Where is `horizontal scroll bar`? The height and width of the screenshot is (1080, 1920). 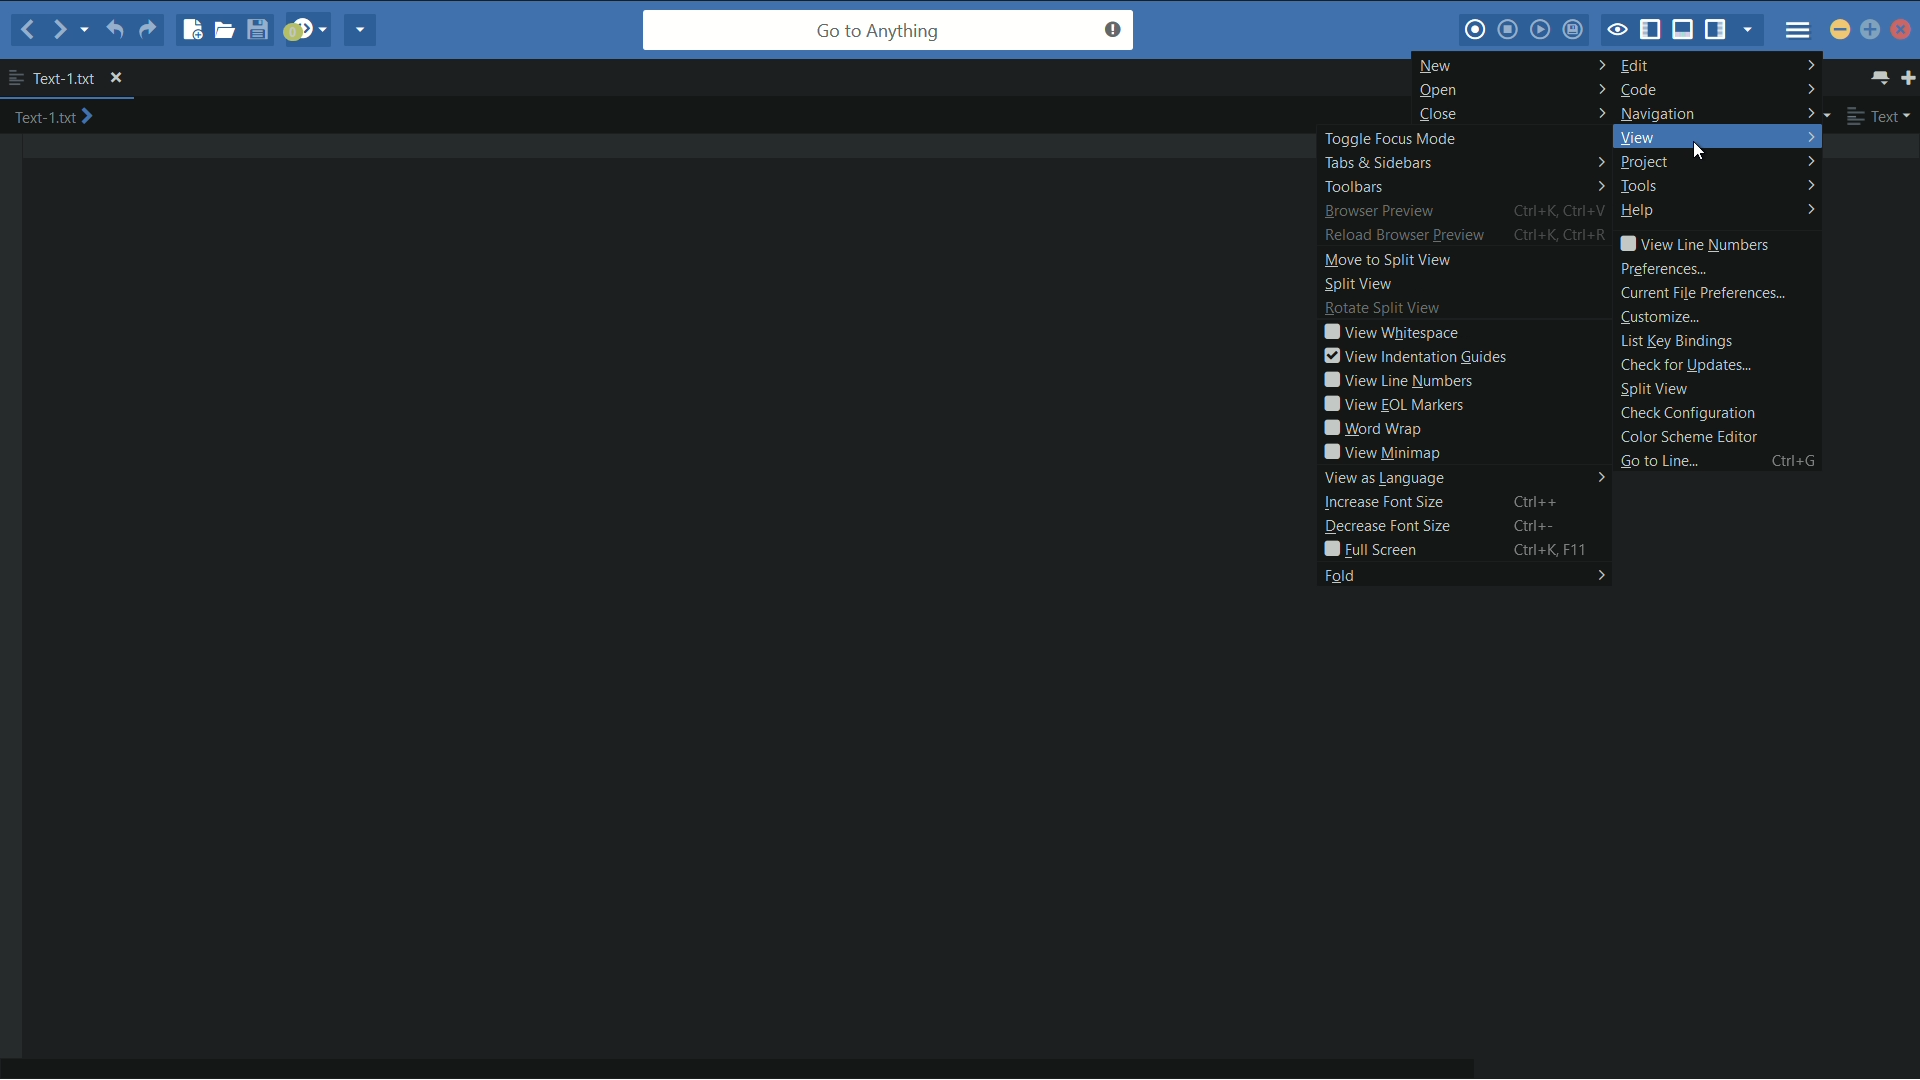 horizontal scroll bar is located at coordinates (765, 1062).